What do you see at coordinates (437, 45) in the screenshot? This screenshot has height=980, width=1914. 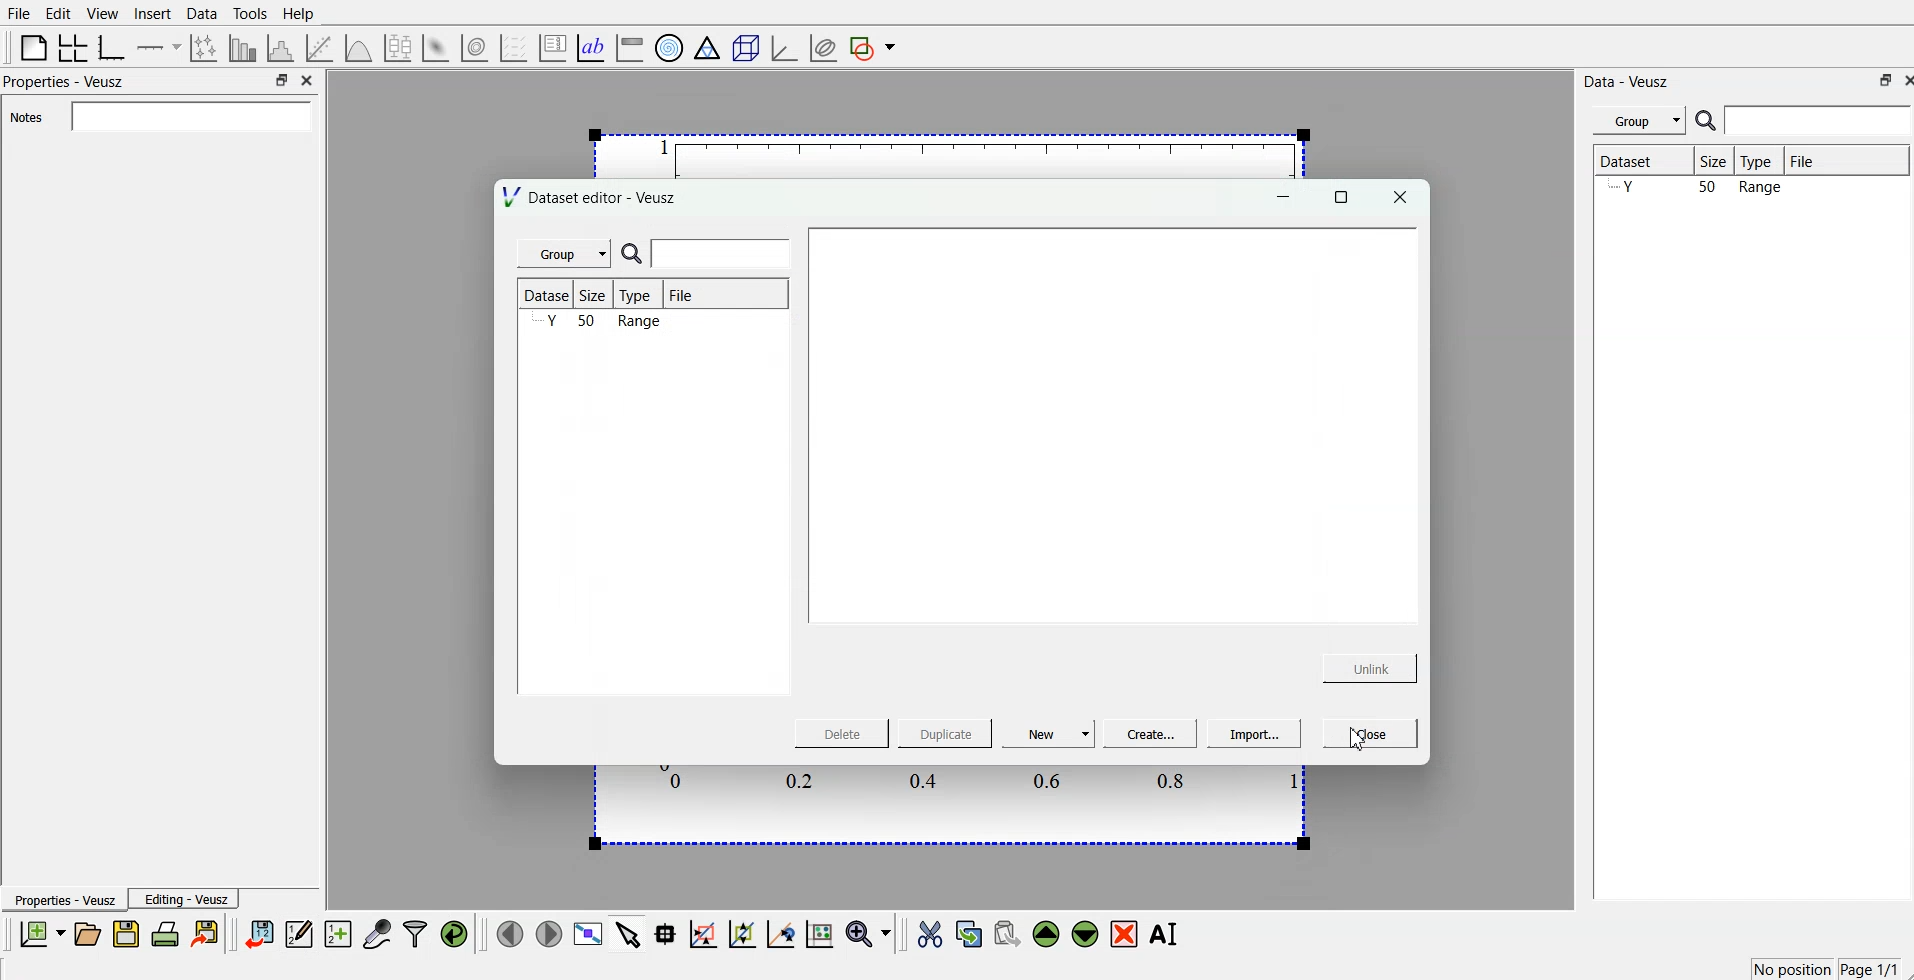 I see `plot 2d datasets as image` at bounding box center [437, 45].